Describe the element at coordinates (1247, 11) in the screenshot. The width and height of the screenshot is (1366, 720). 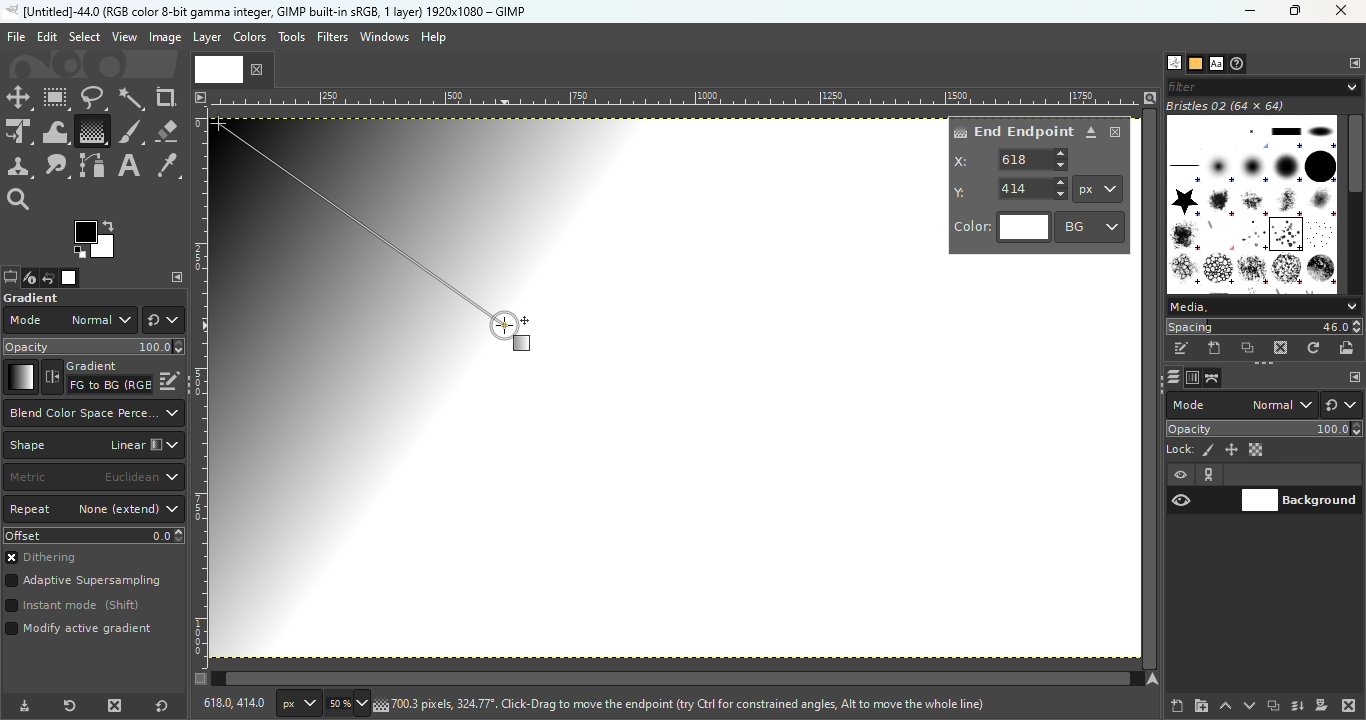
I see `Minimize` at that location.